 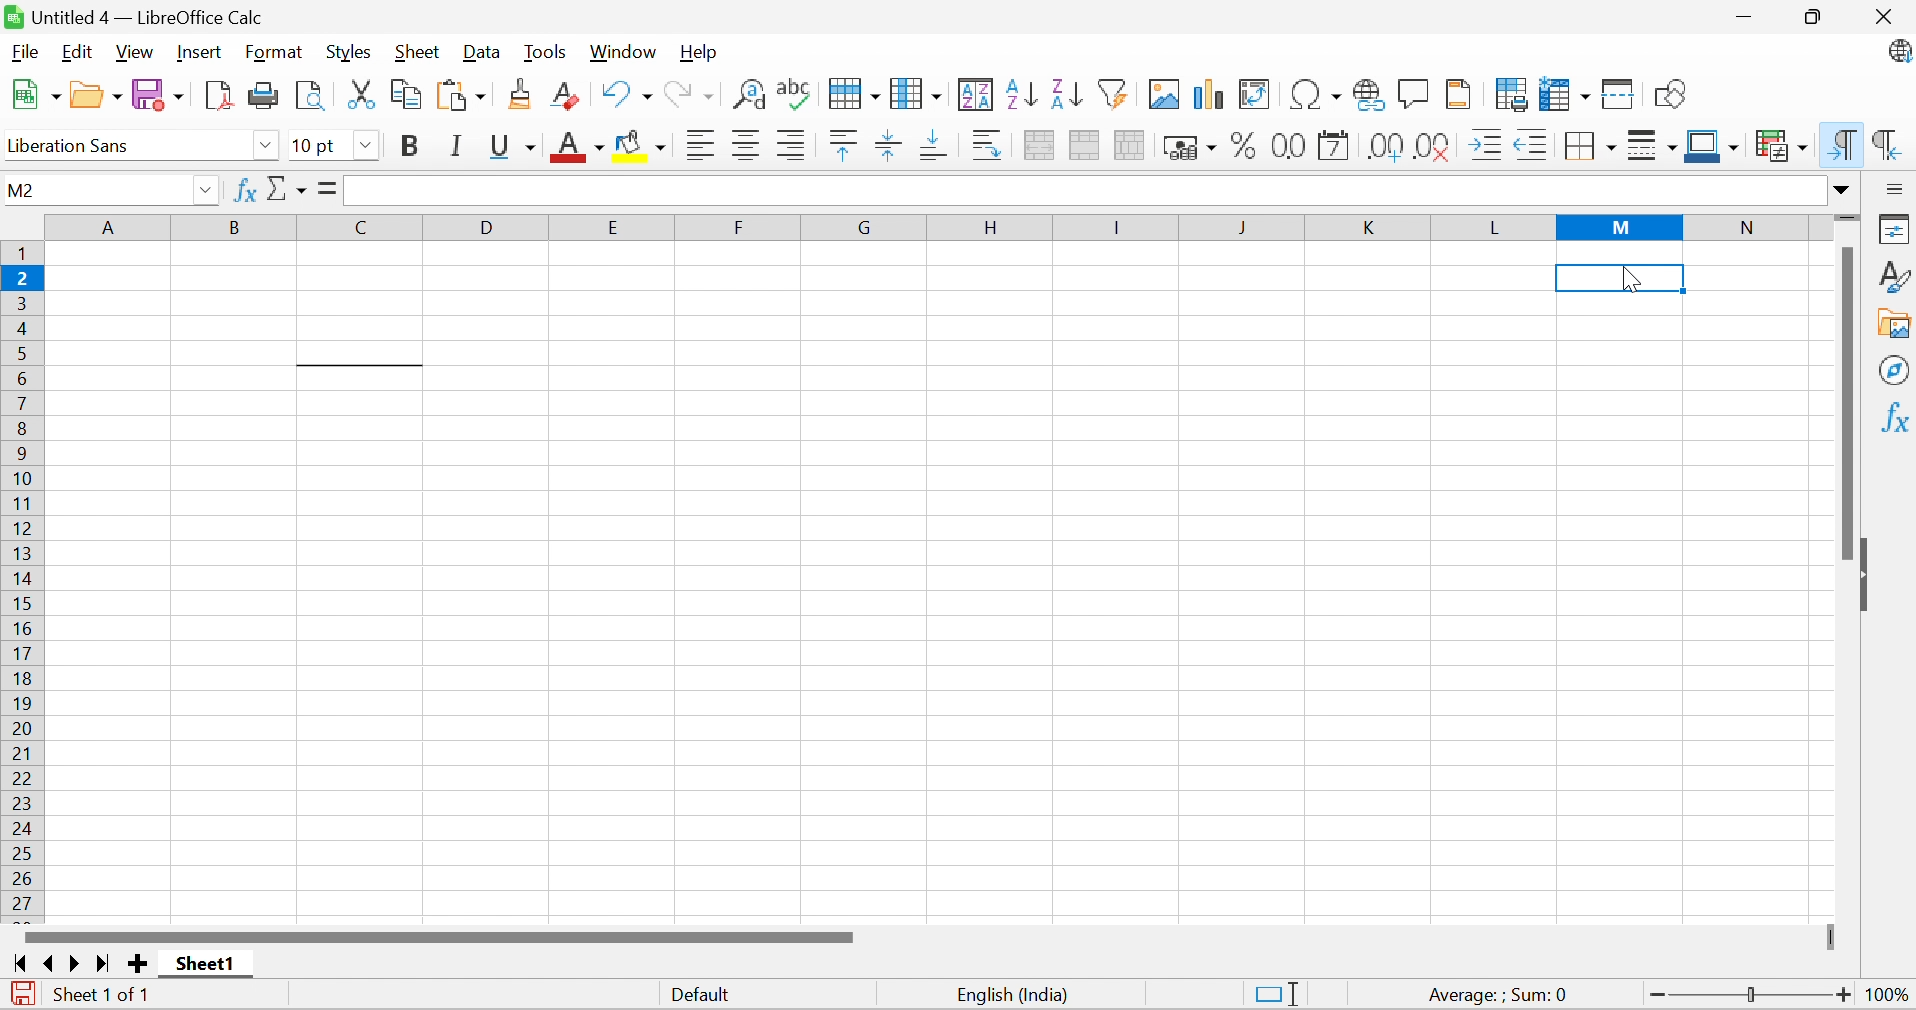 What do you see at coordinates (1277, 993) in the screenshot?
I see `Standard selection. Click to change selection mode.` at bounding box center [1277, 993].